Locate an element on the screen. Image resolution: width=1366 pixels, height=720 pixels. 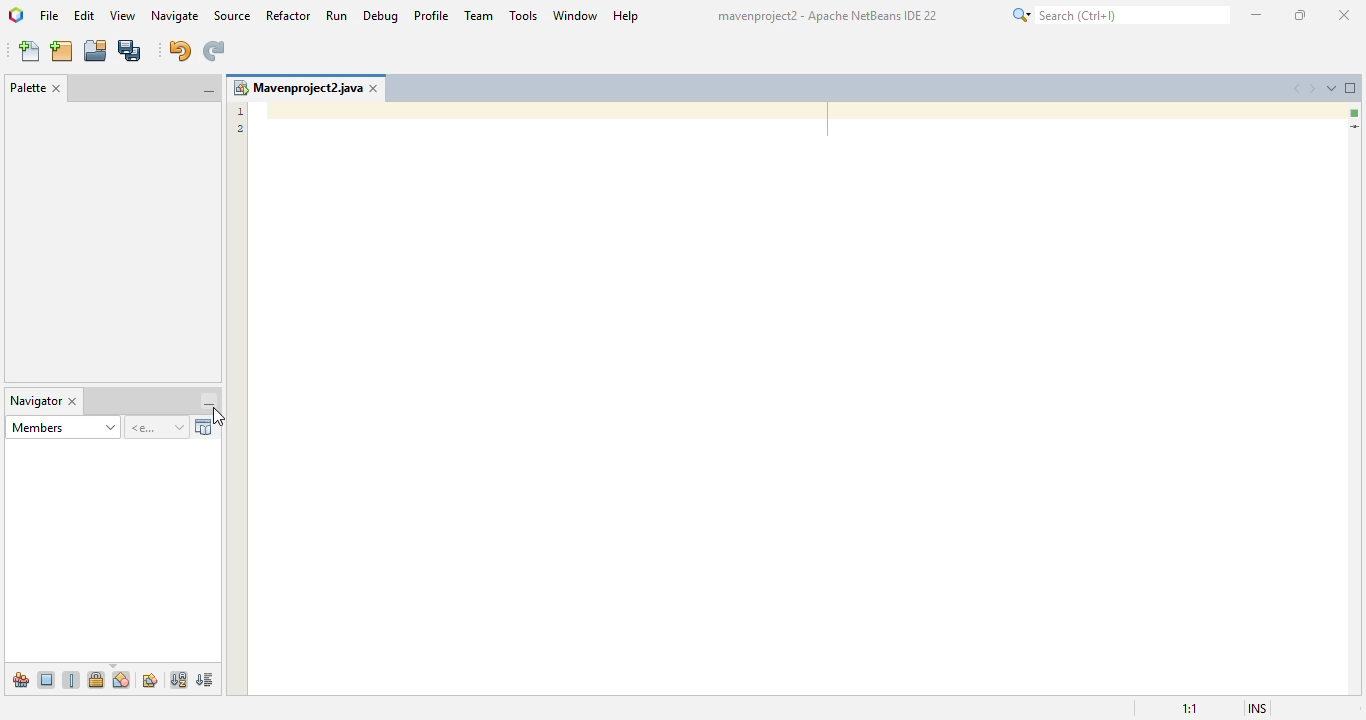
line numbers is located at coordinates (238, 119).